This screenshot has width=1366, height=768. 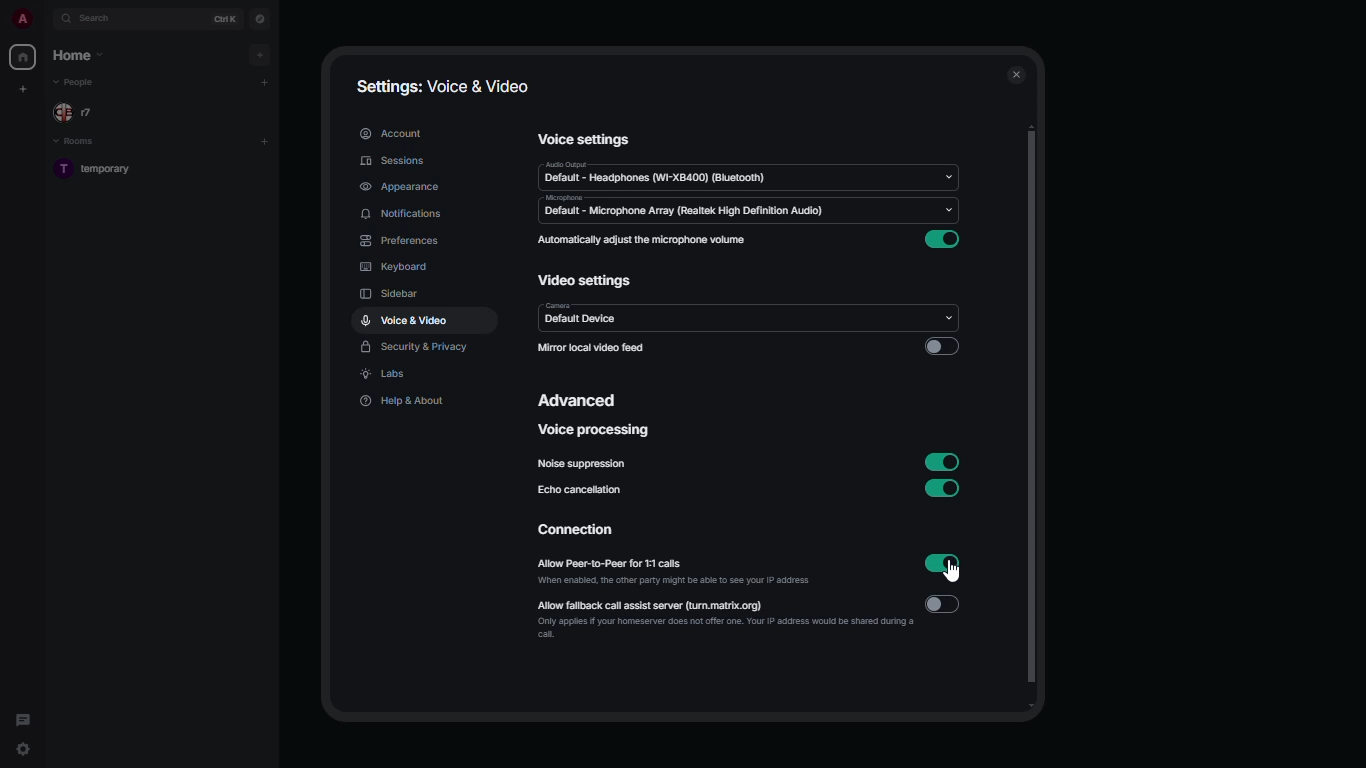 I want to click on expand, so click(x=48, y=18).